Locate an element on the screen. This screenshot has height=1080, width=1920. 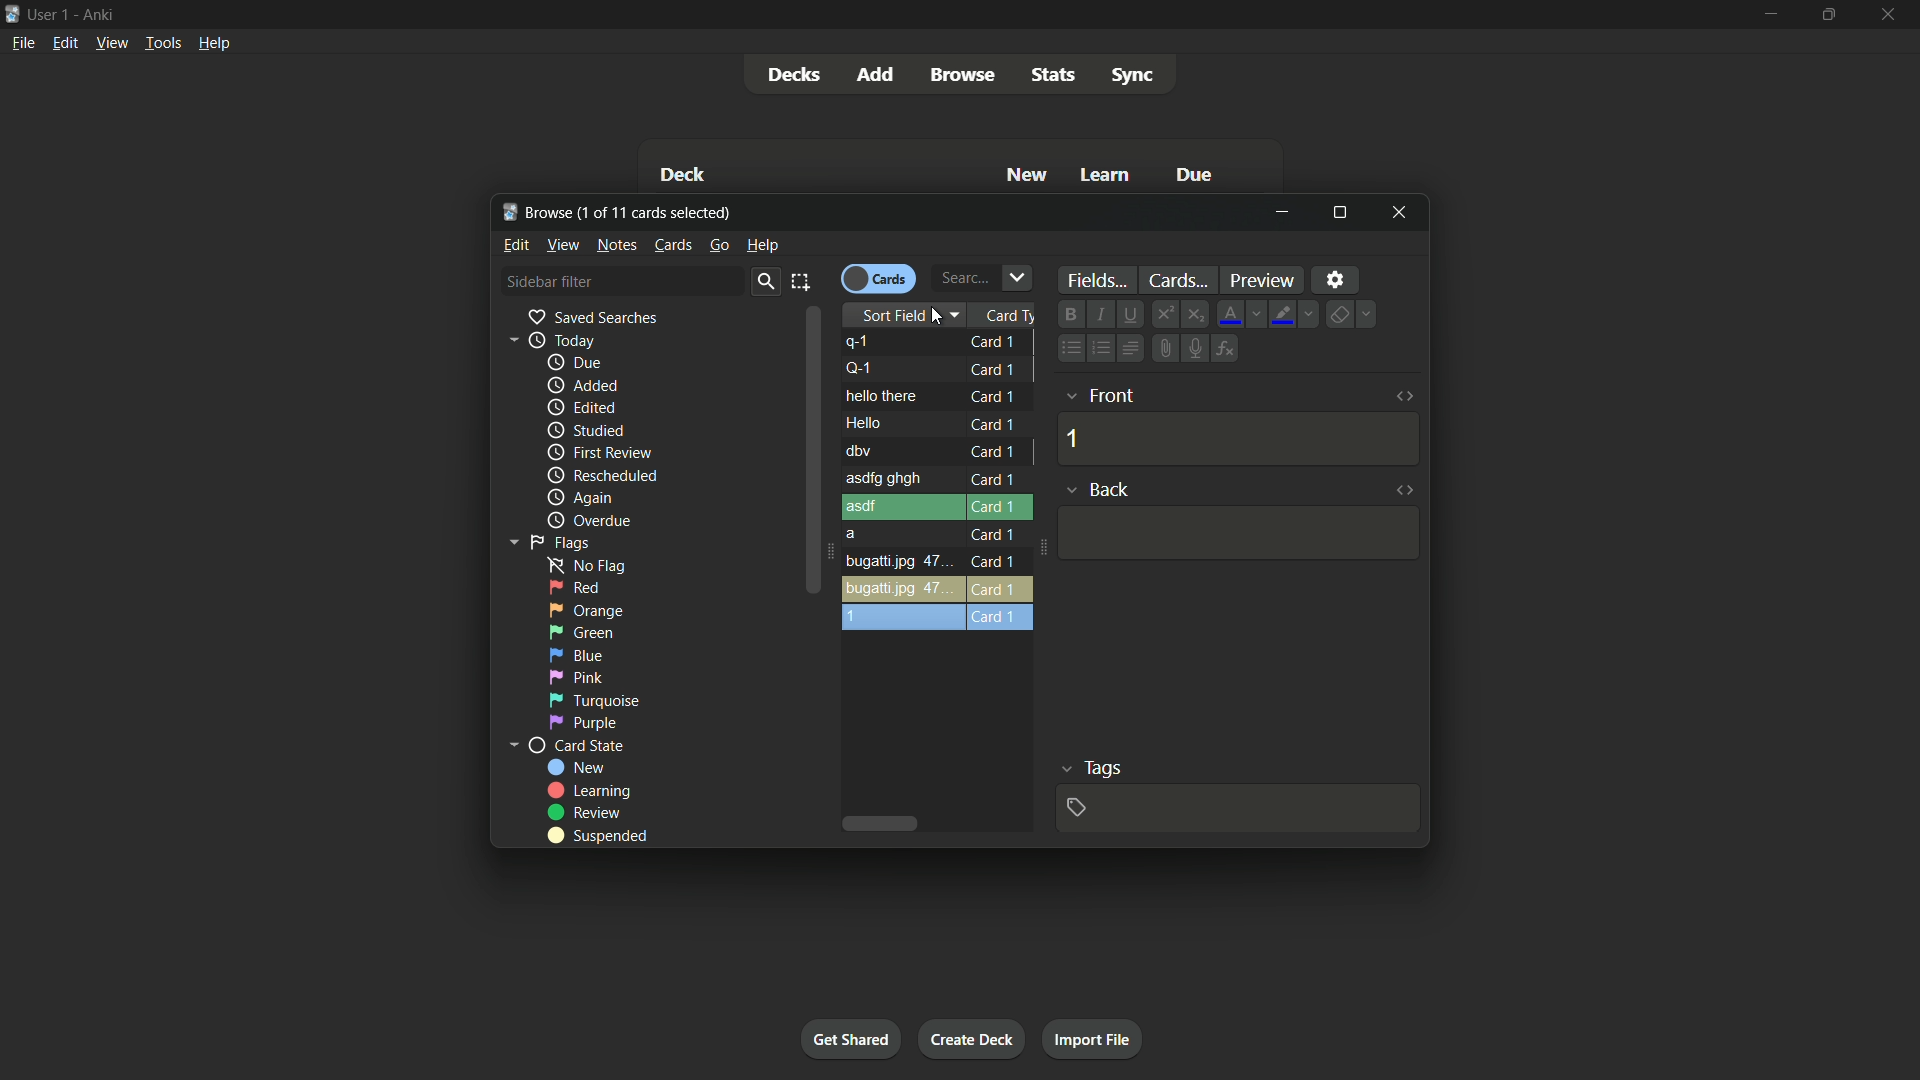
cards is located at coordinates (672, 244).